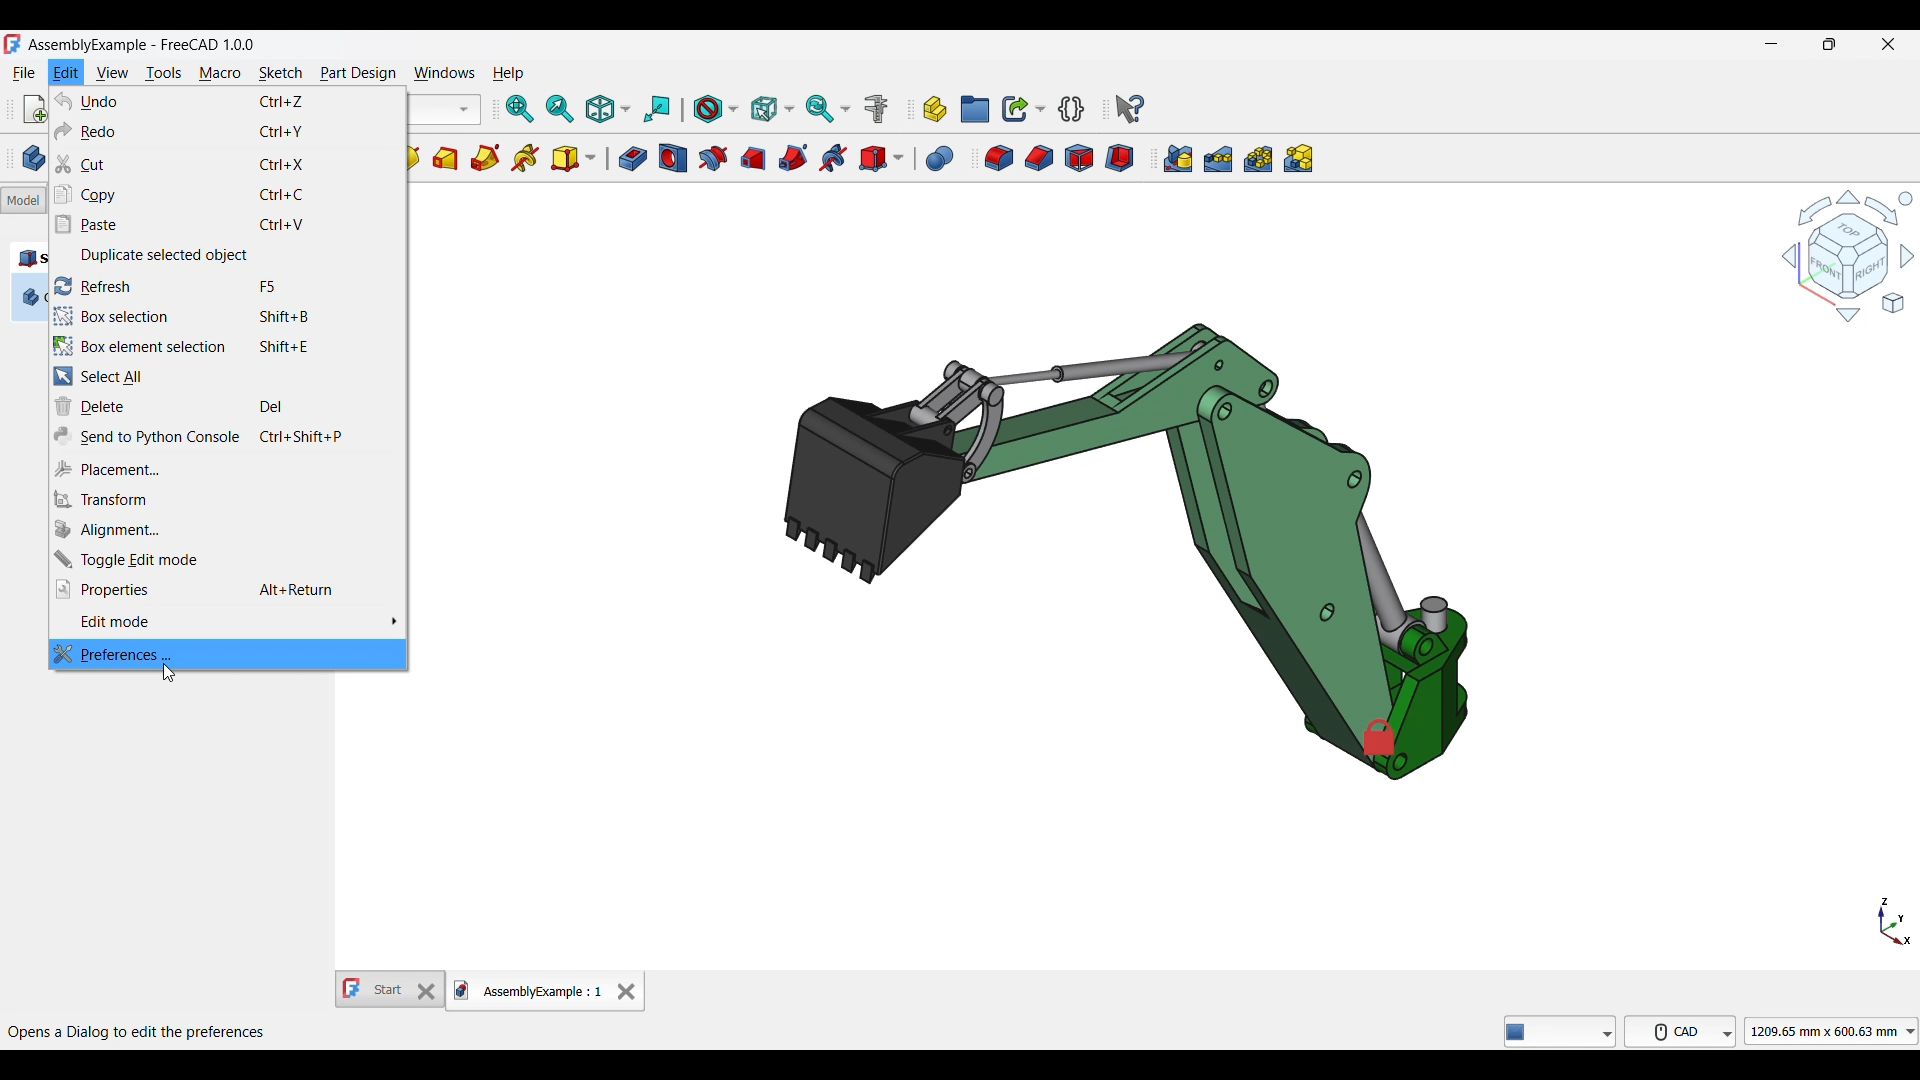 This screenshot has width=1920, height=1080. Describe the element at coordinates (673, 158) in the screenshot. I see `Hole` at that location.